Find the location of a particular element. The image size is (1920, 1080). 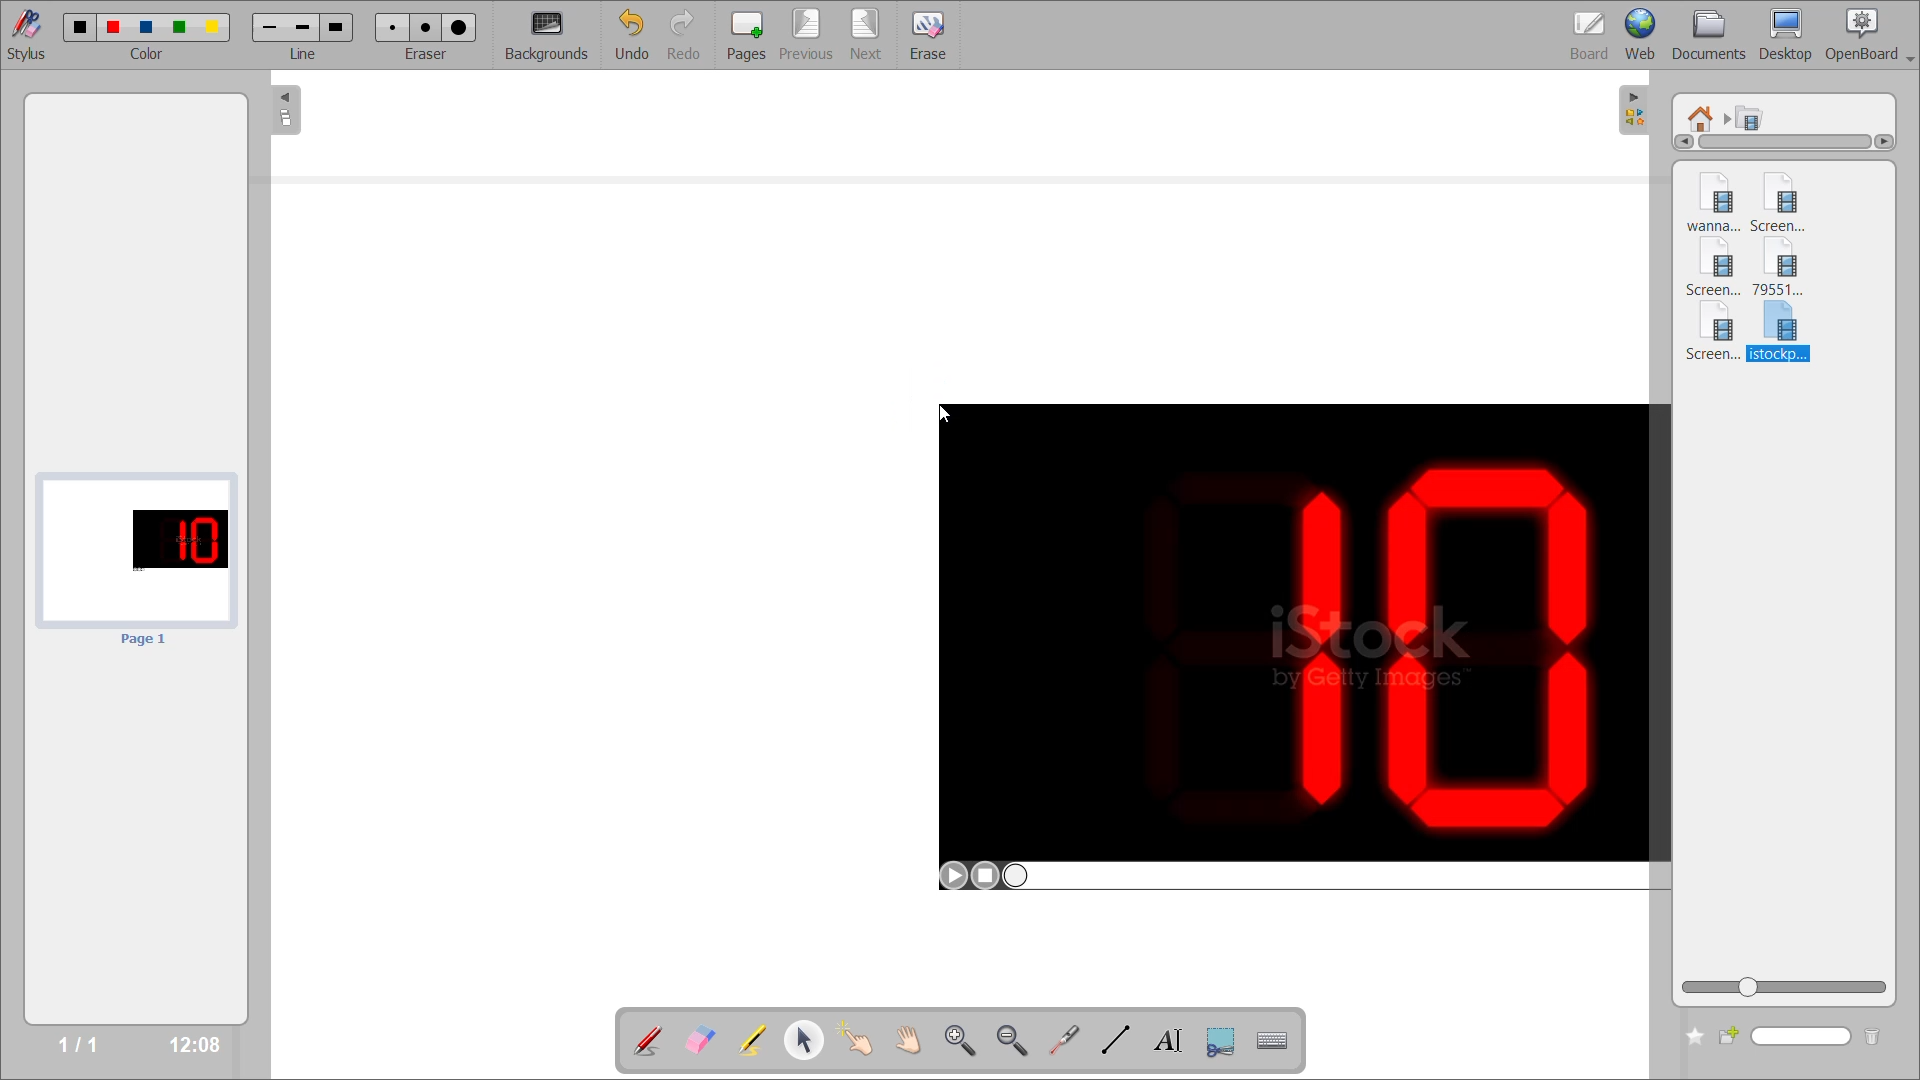

cursor is located at coordinates (939, 420).